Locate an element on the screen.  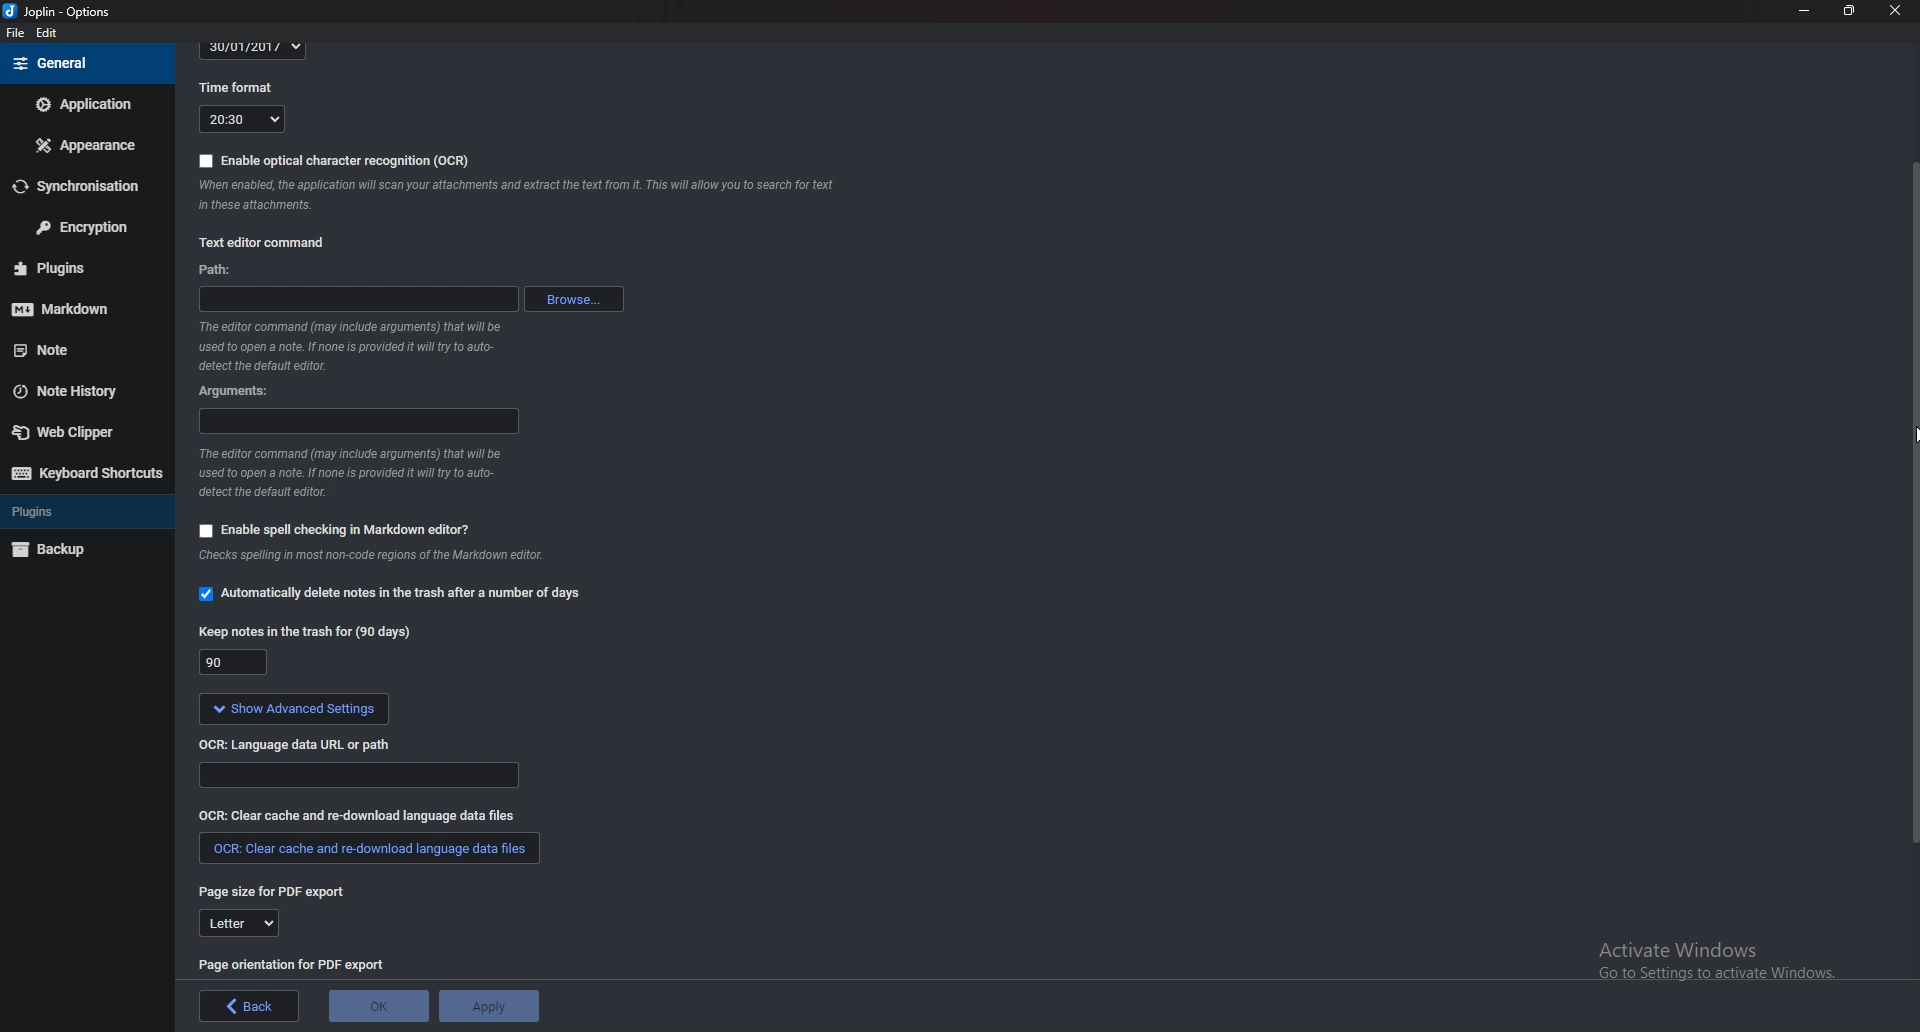
back is located at coordinates (250, 1006).